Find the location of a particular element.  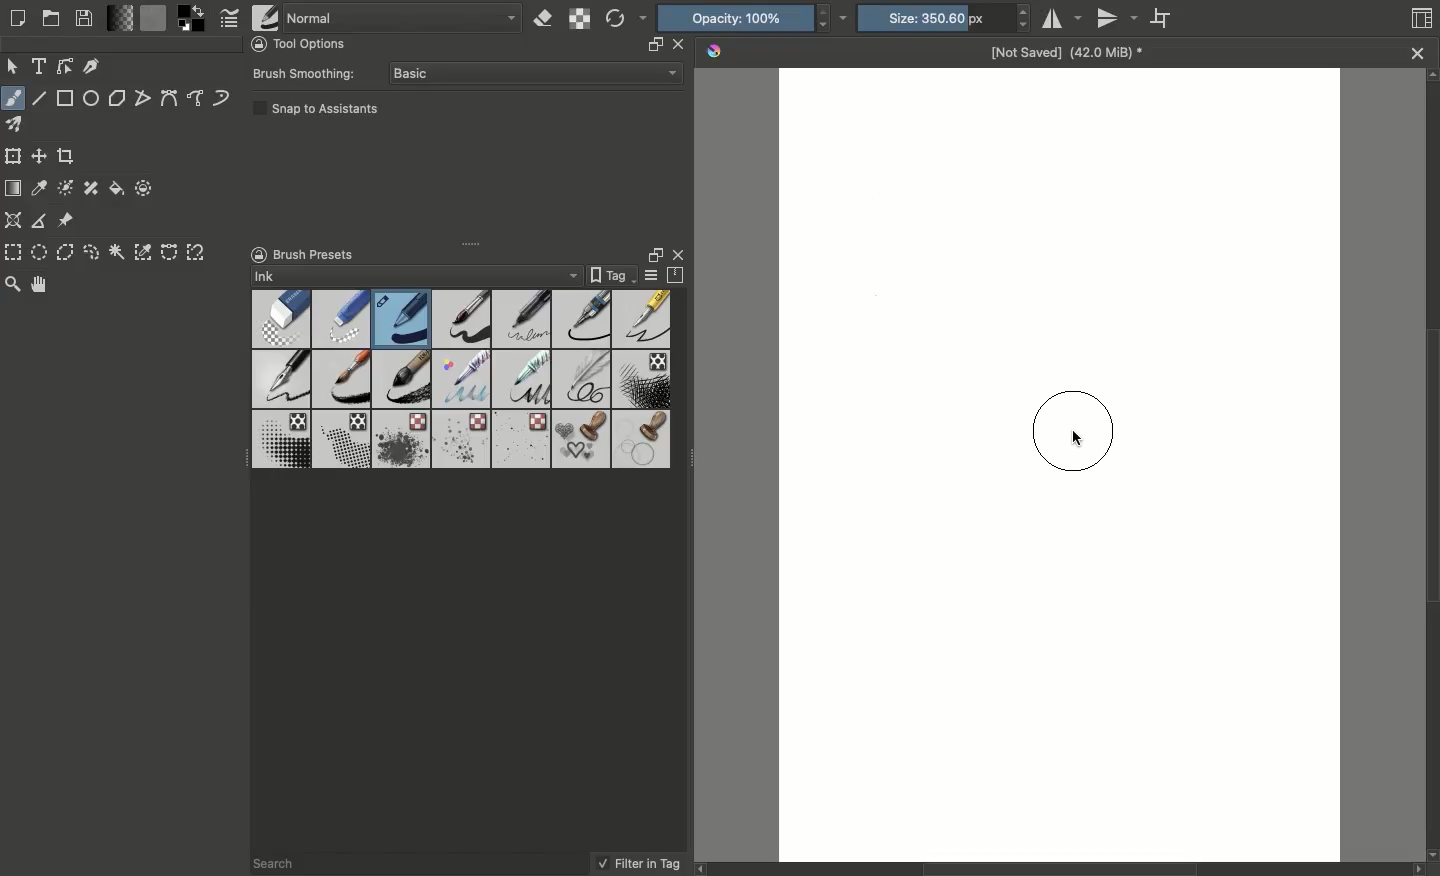

Wrap around mode is located at coordinates (1164, 17).